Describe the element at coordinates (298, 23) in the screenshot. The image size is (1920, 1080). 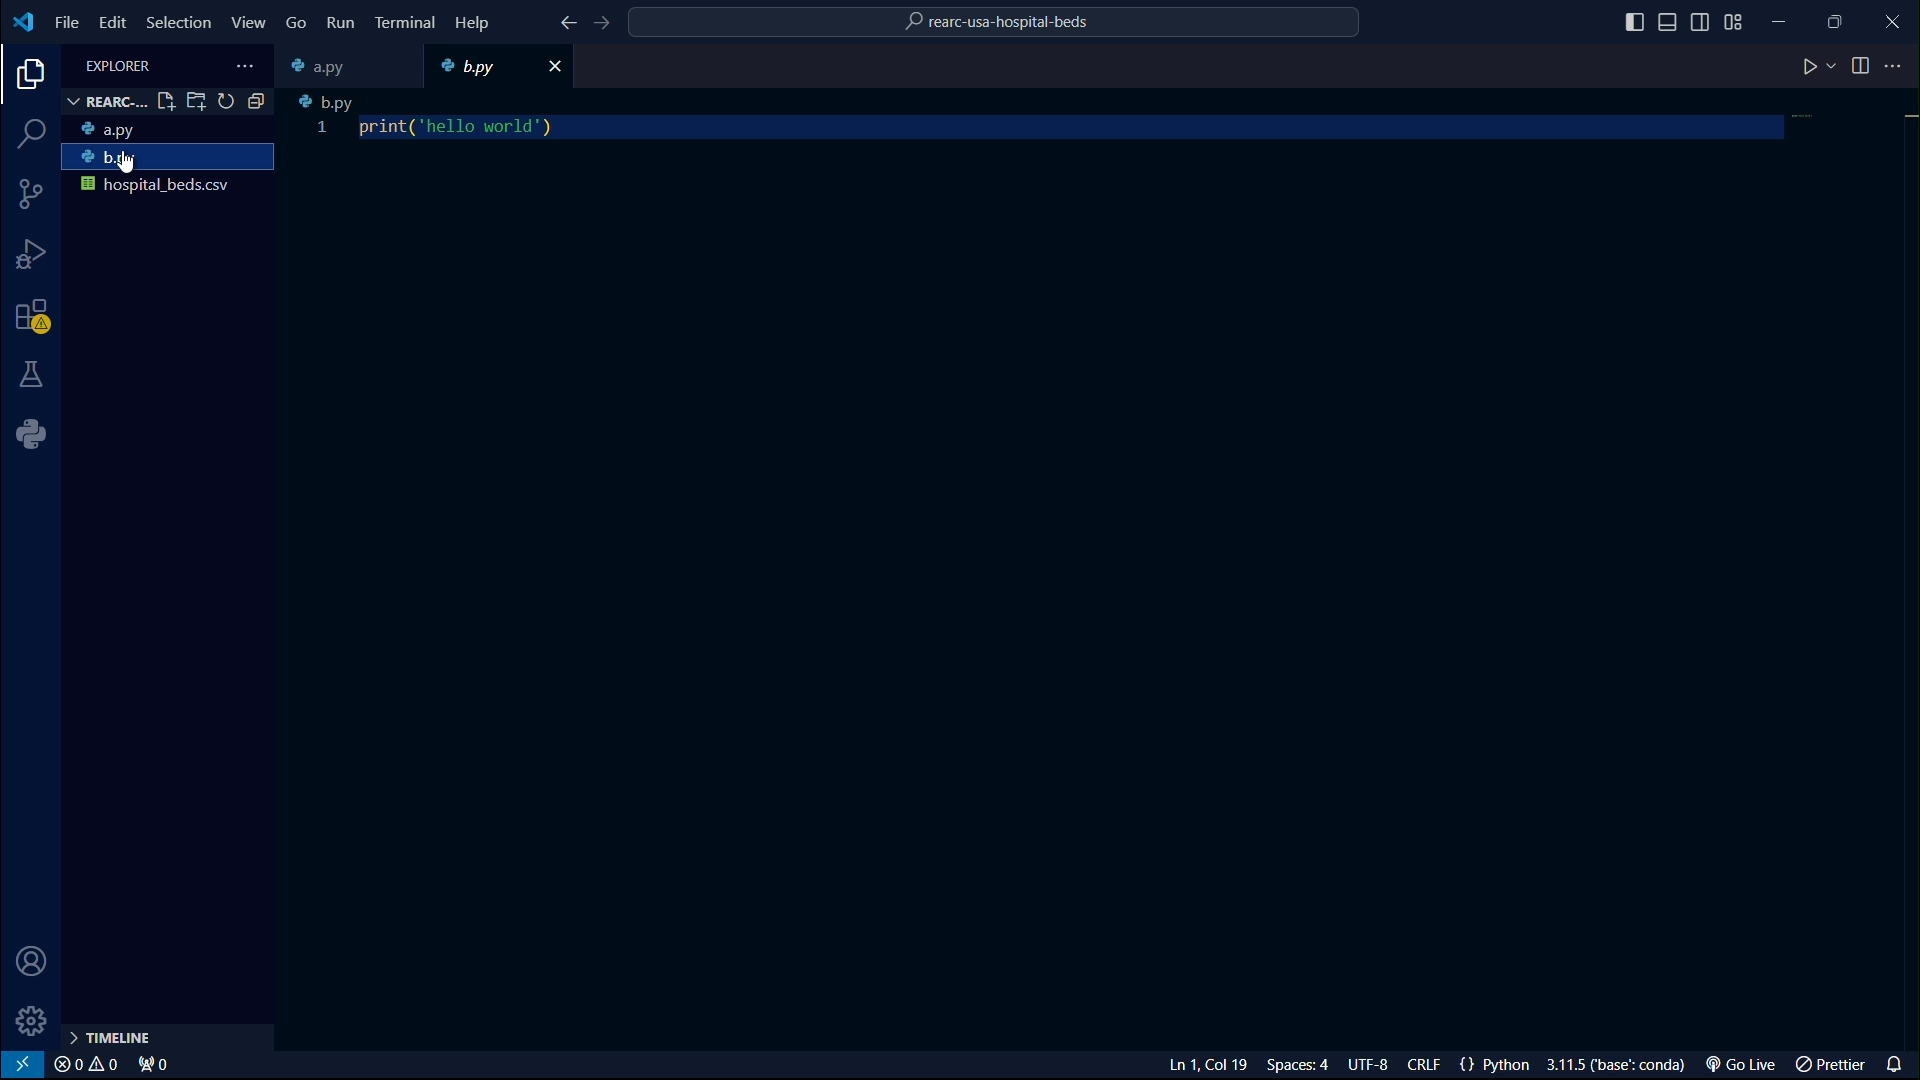
I see `go menu` at that location.